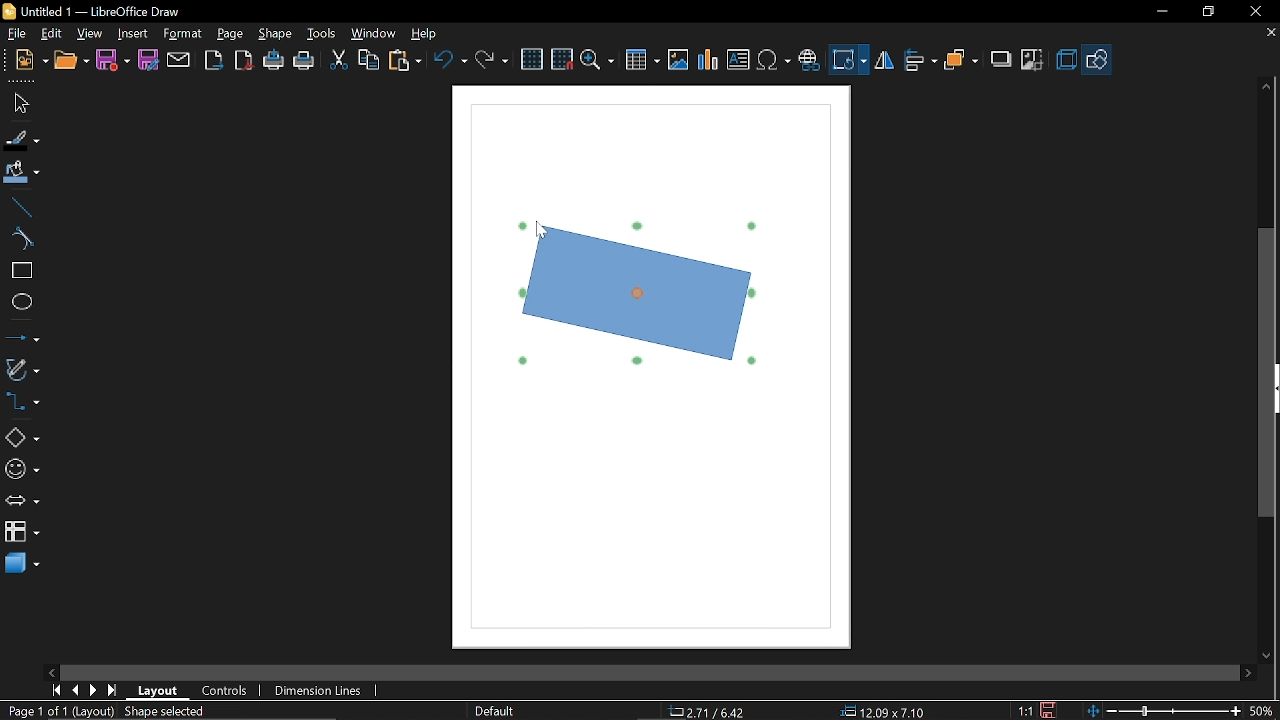 The height and width of the screenshot is (720, 1280). Describe the element at coordinates (22, 404) in the screenshot. I see `Connector` at that location.